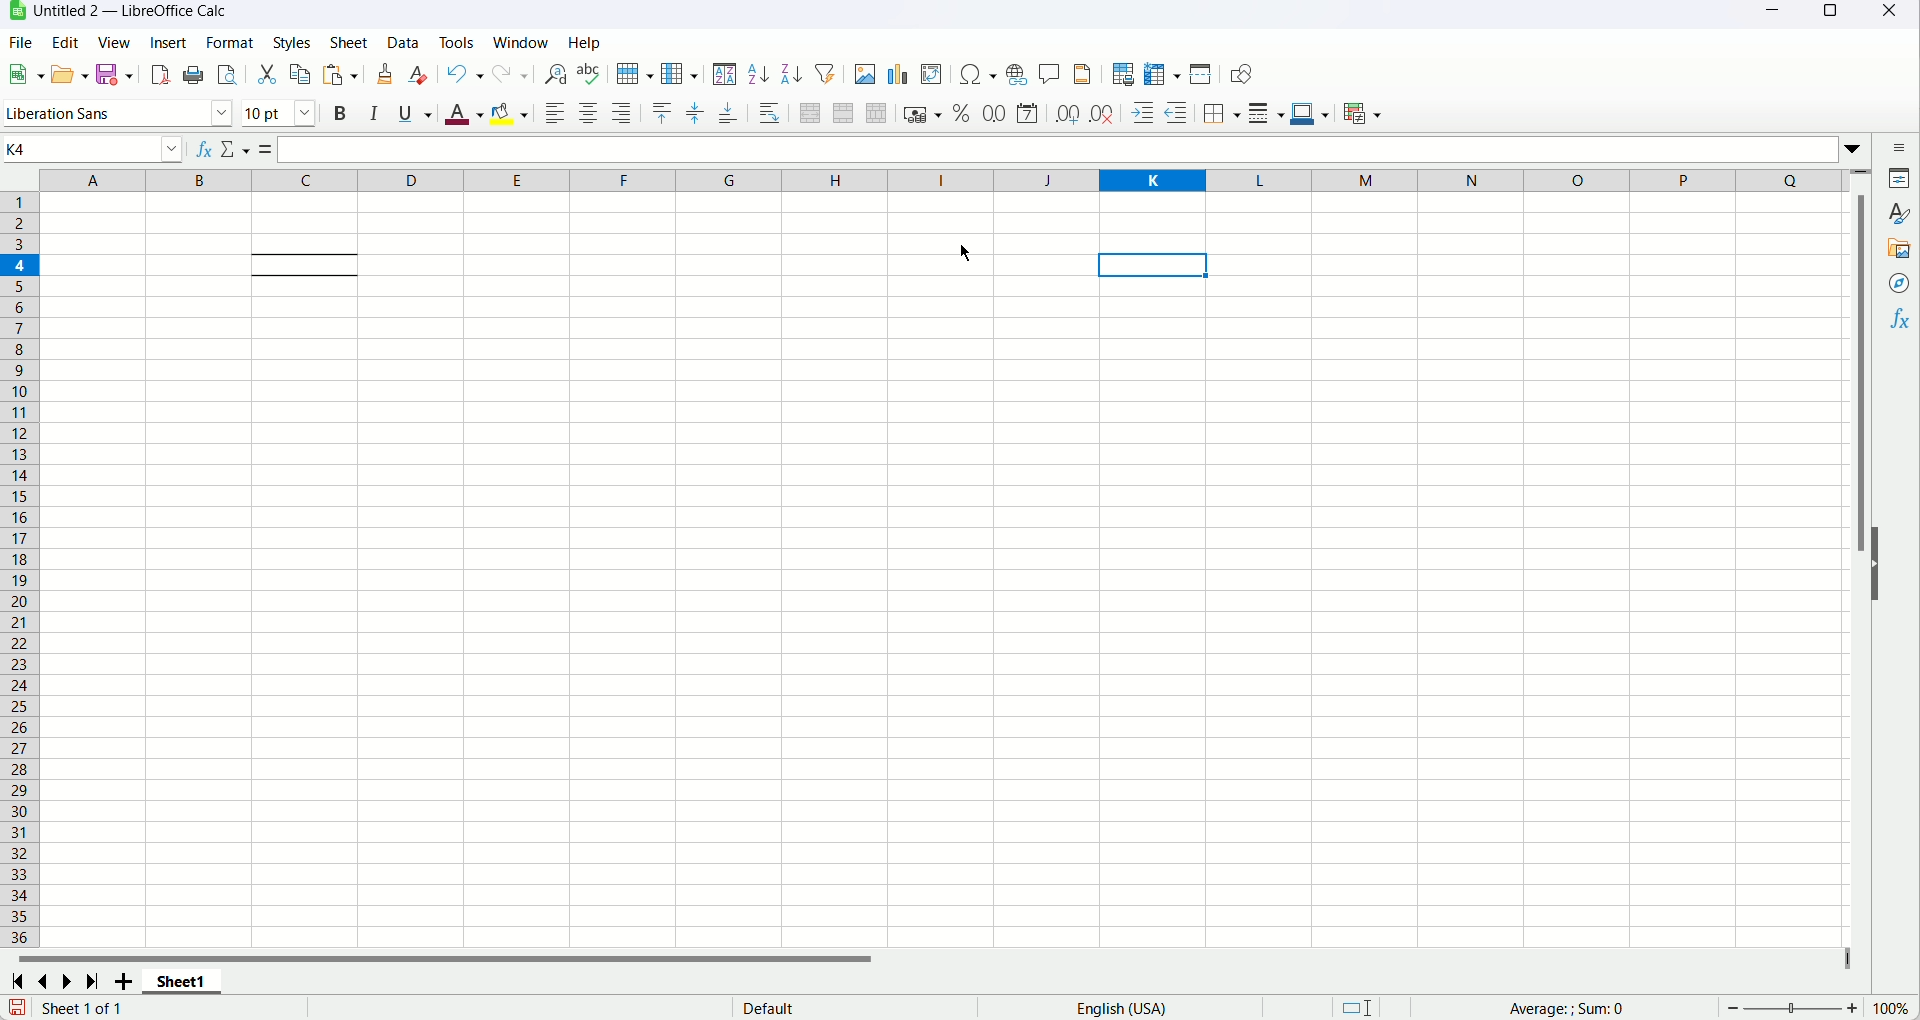  What do you see at coordinates (556, 75) in the screenshot?
I see `Find and replace` at bounding box center [556, 75].